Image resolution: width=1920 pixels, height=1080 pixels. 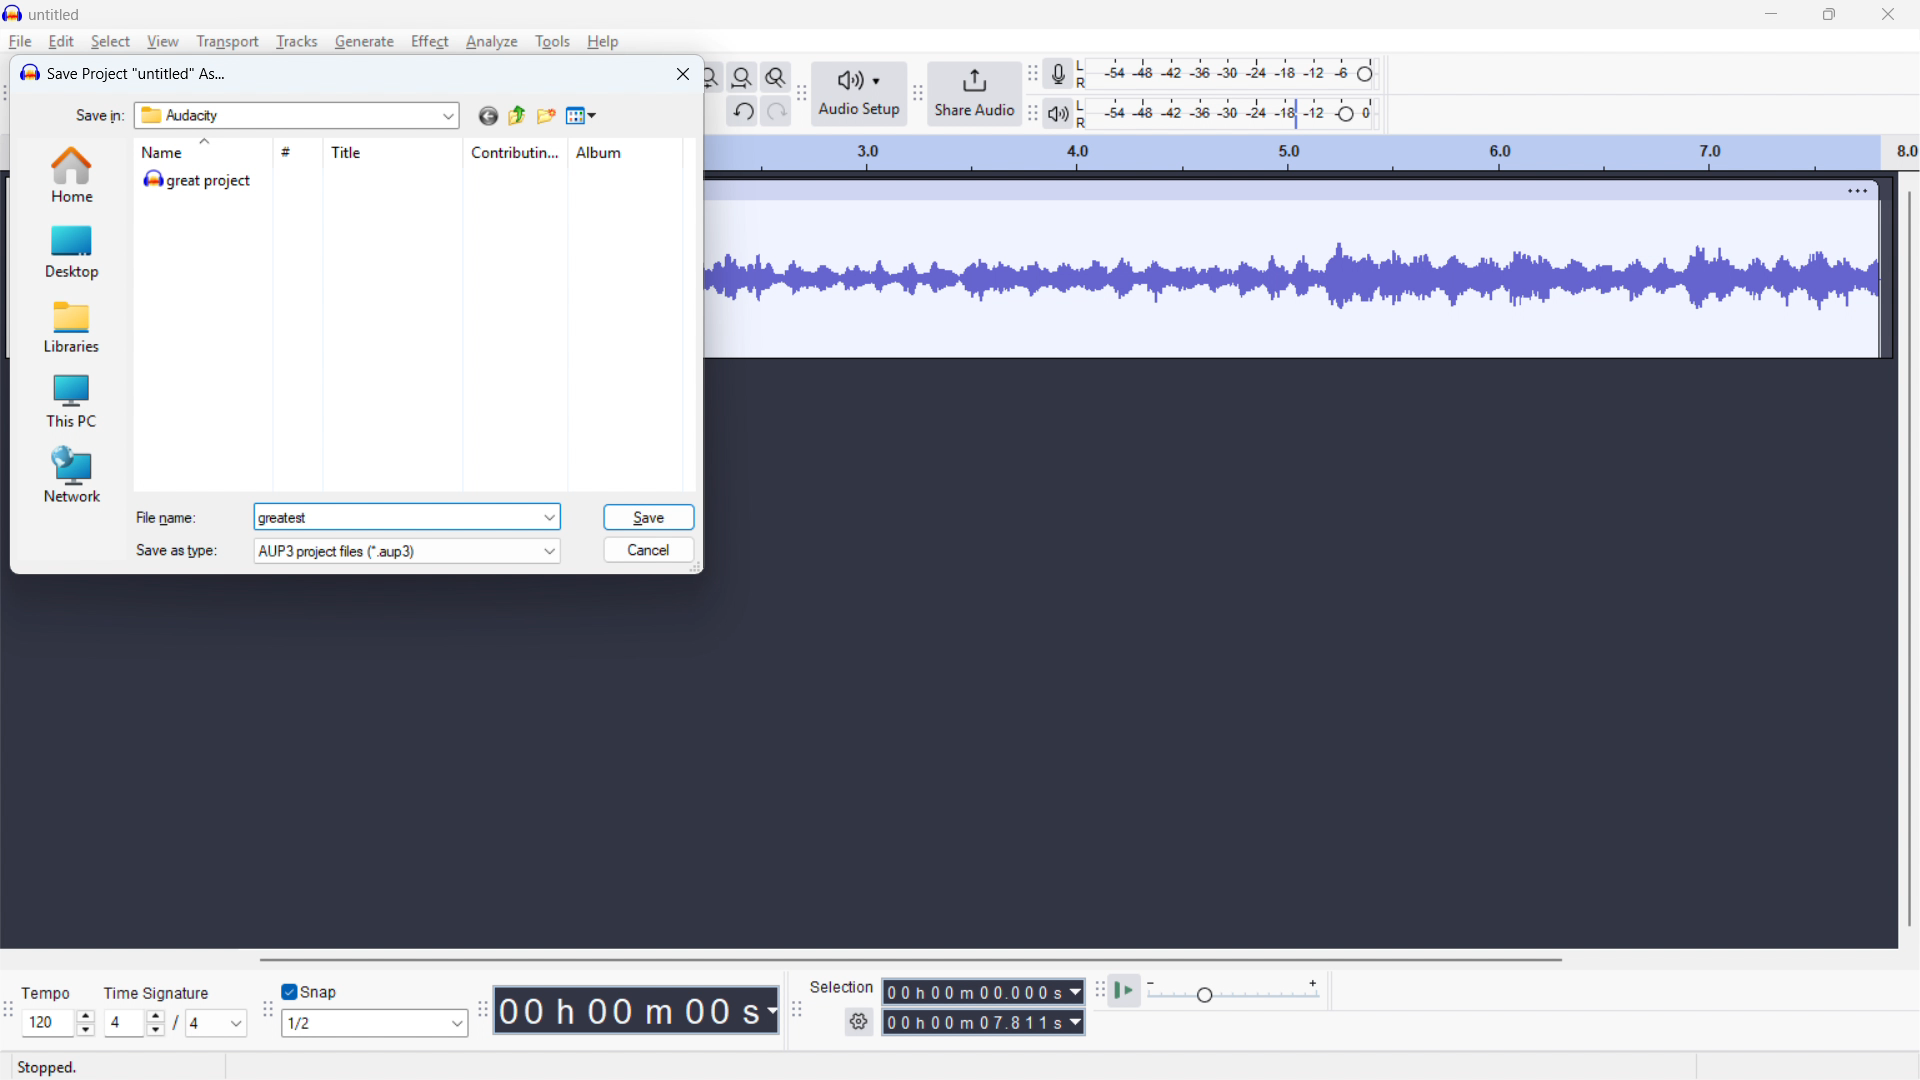 I want to click on select, so click(x=110, y=42).